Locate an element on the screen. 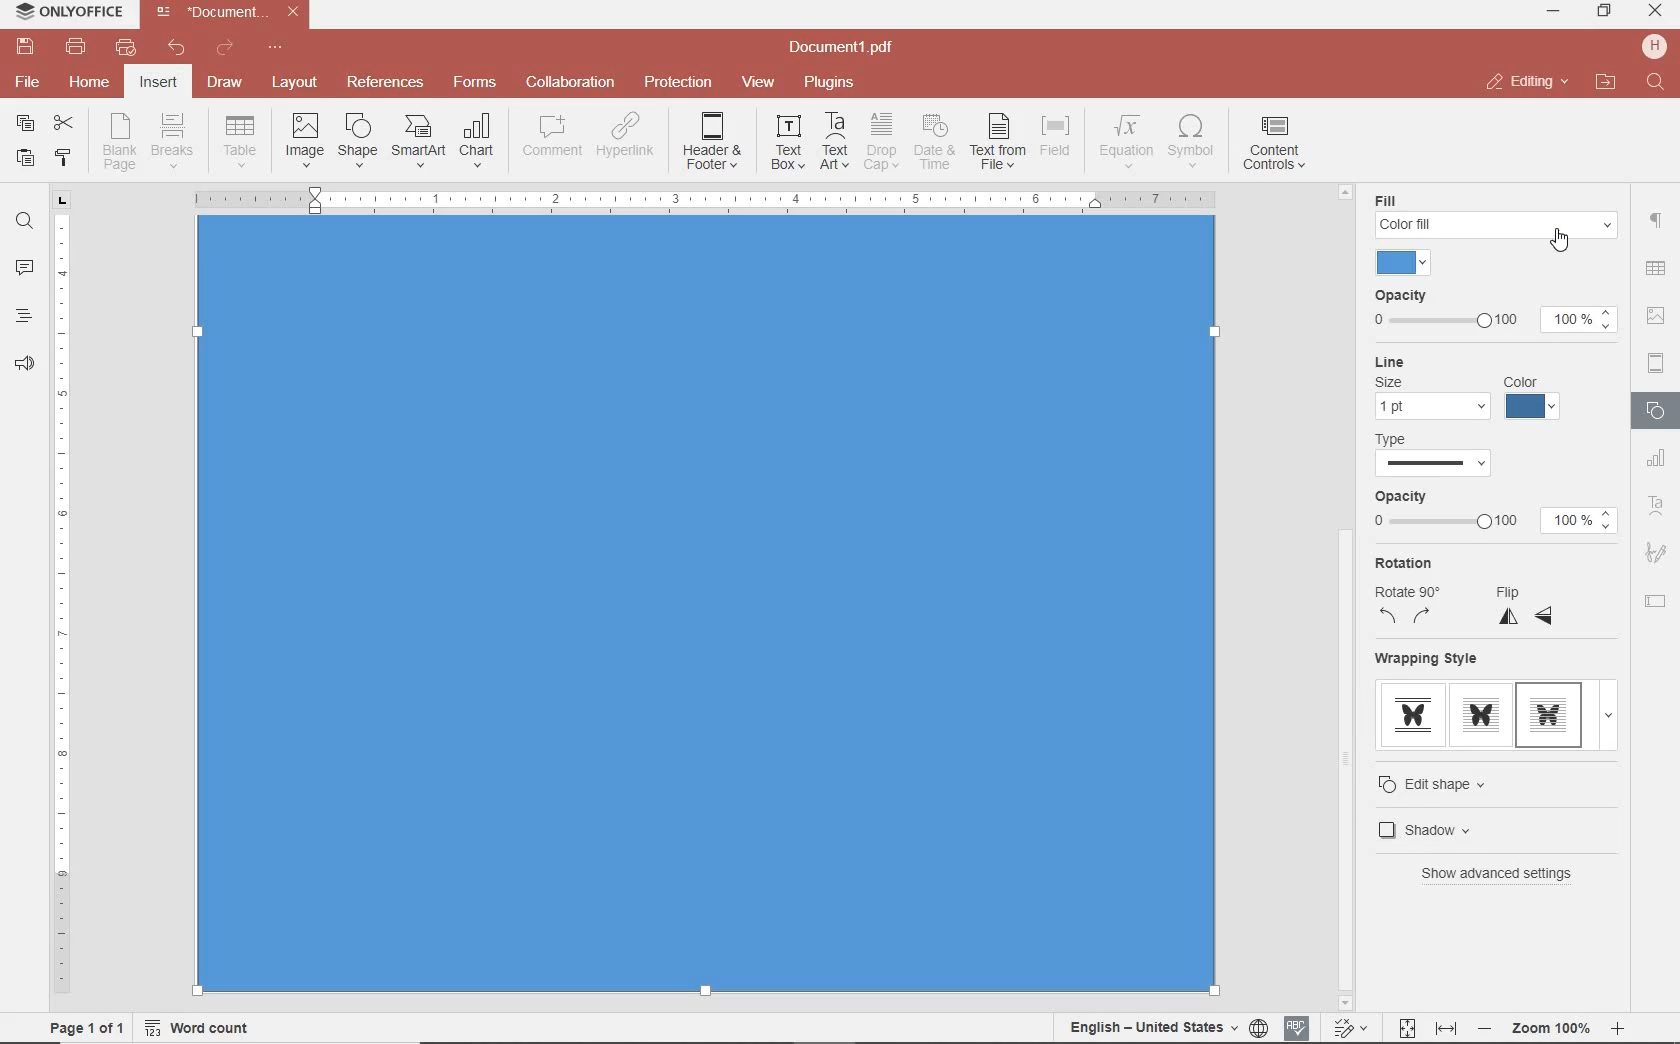 This screenshot has height=1044, width=1680. paste is located at coordinates (23, 157).